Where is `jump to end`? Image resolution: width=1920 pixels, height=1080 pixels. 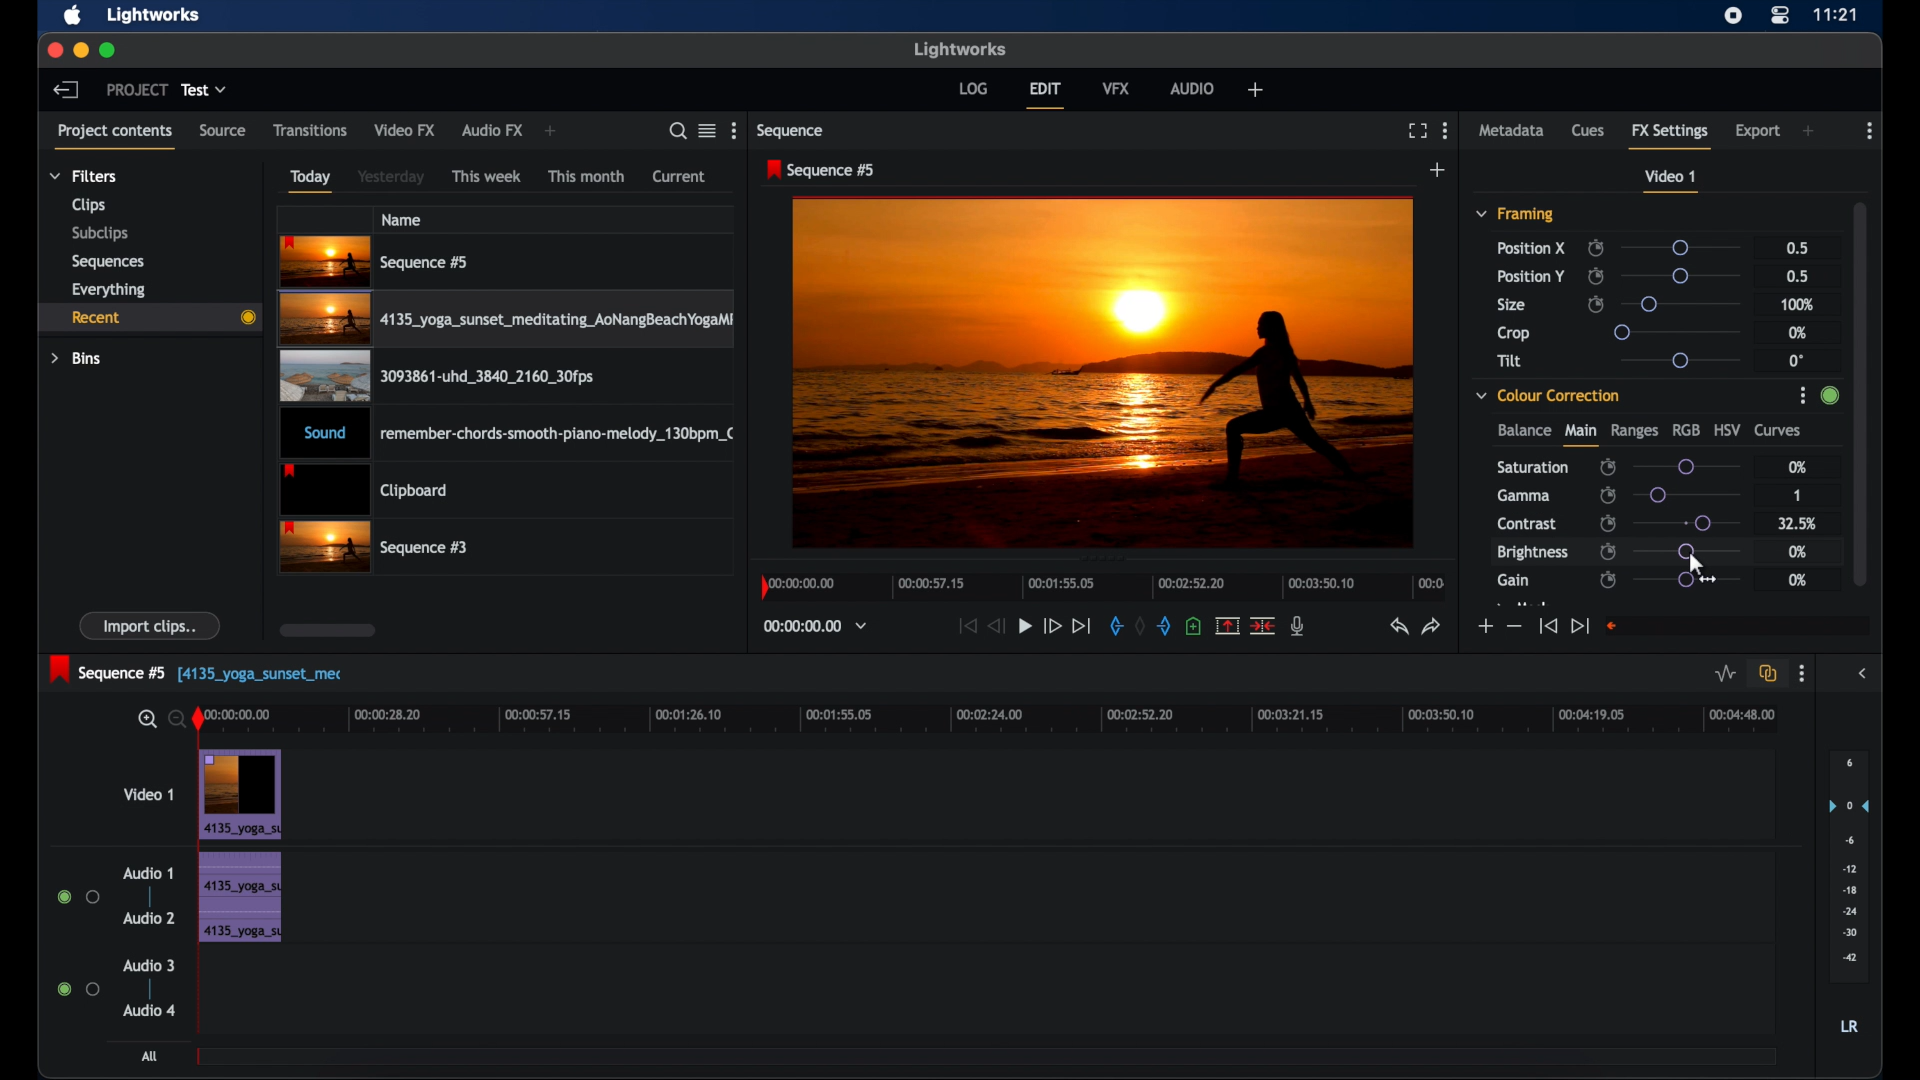
jump to end is located at coordinates (1081, 626).